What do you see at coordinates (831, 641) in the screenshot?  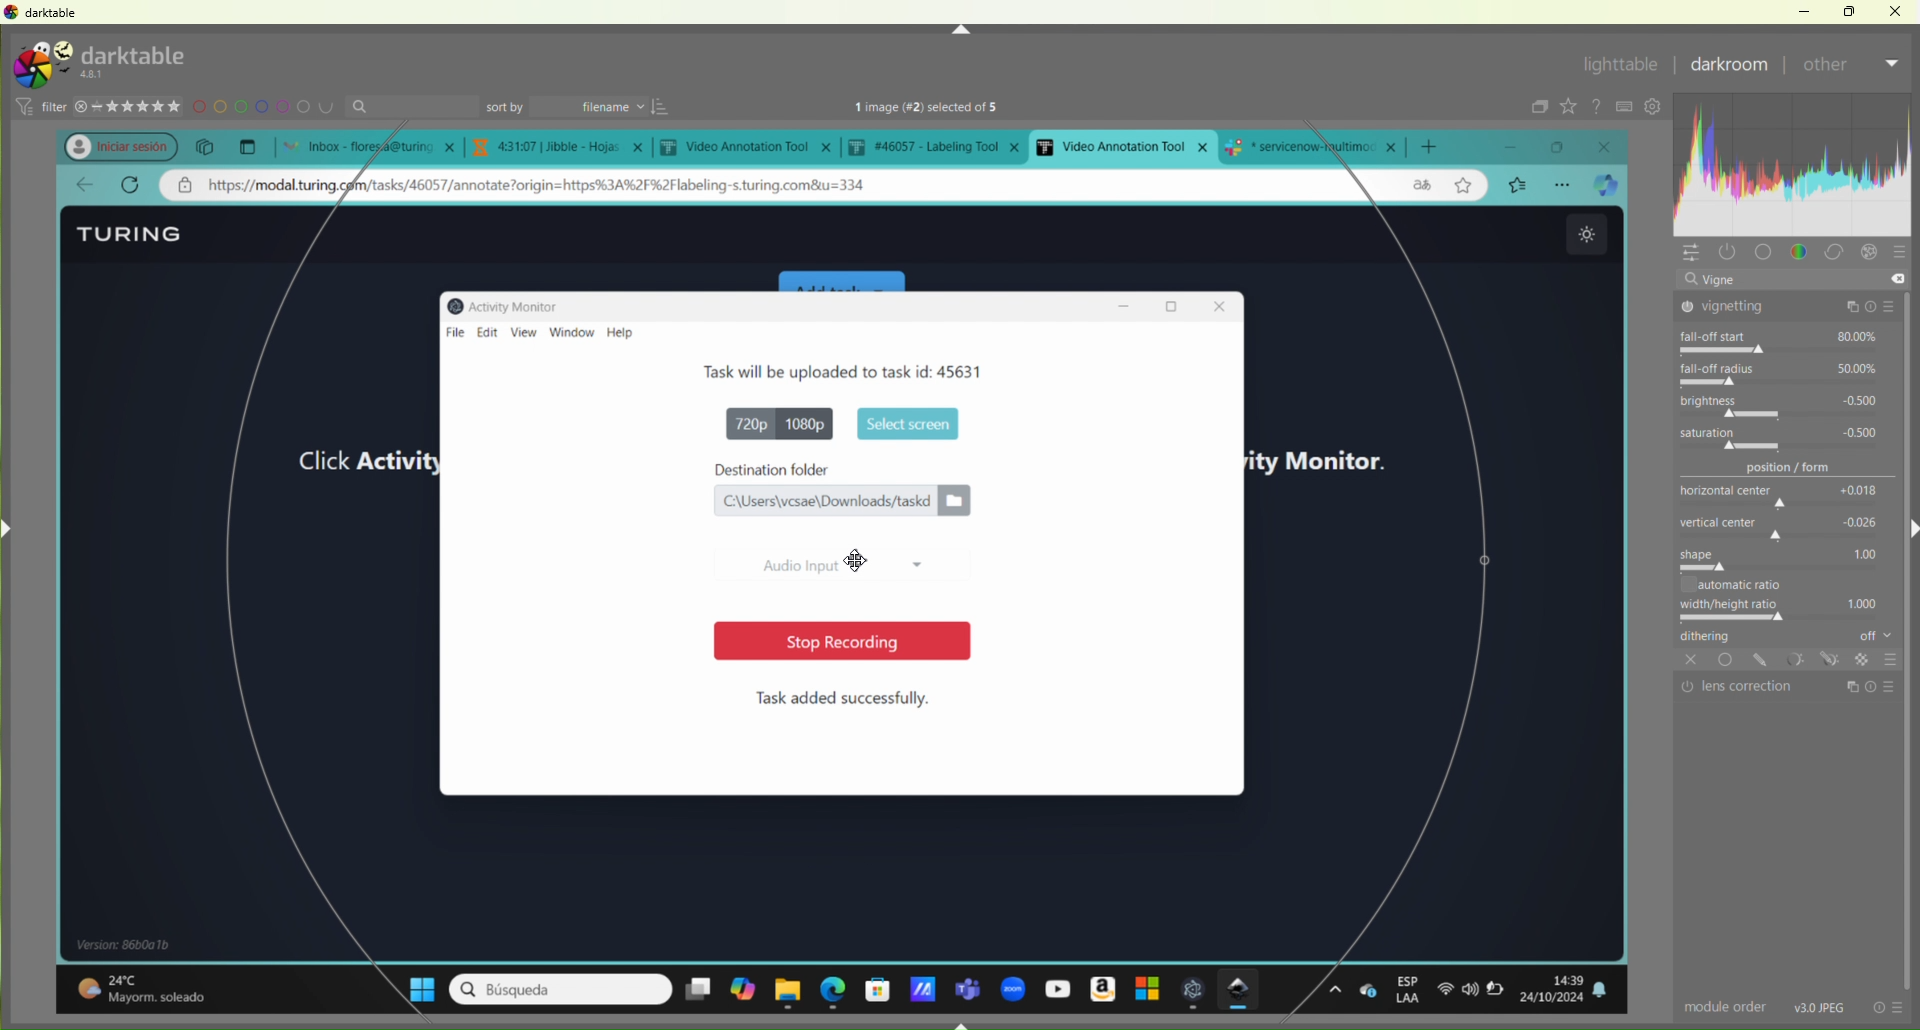 I see `stop recording` at bounding box center [831, 641].